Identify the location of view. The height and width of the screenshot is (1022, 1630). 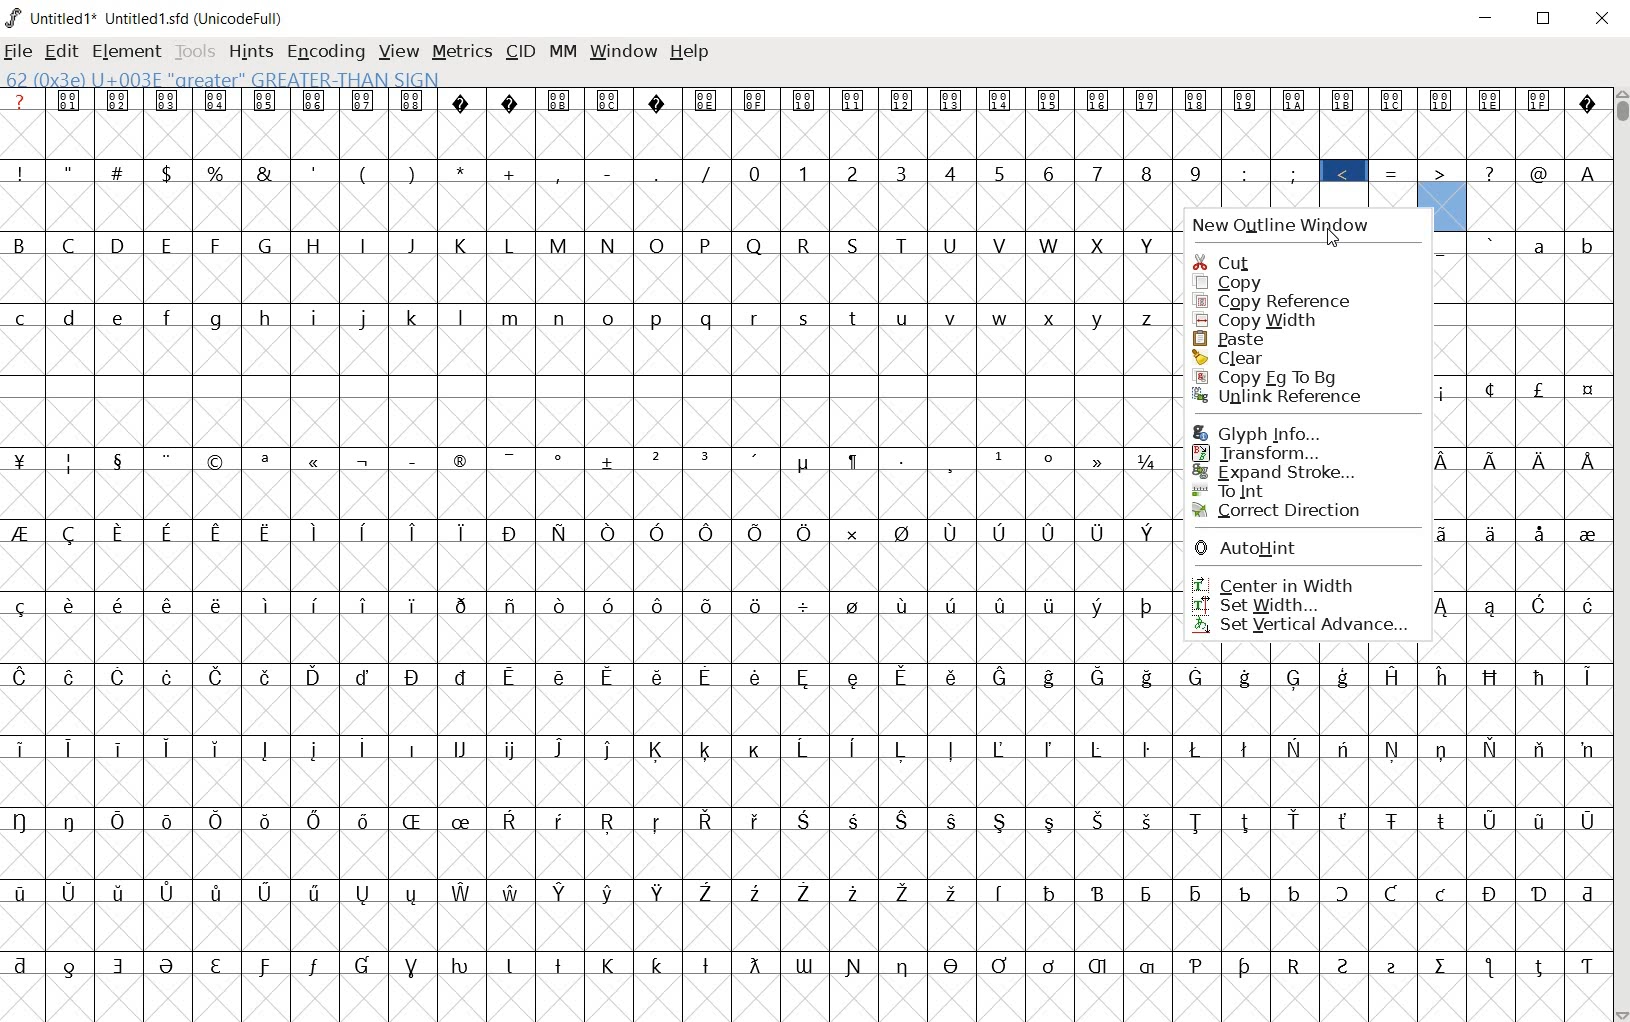
(400, 53).